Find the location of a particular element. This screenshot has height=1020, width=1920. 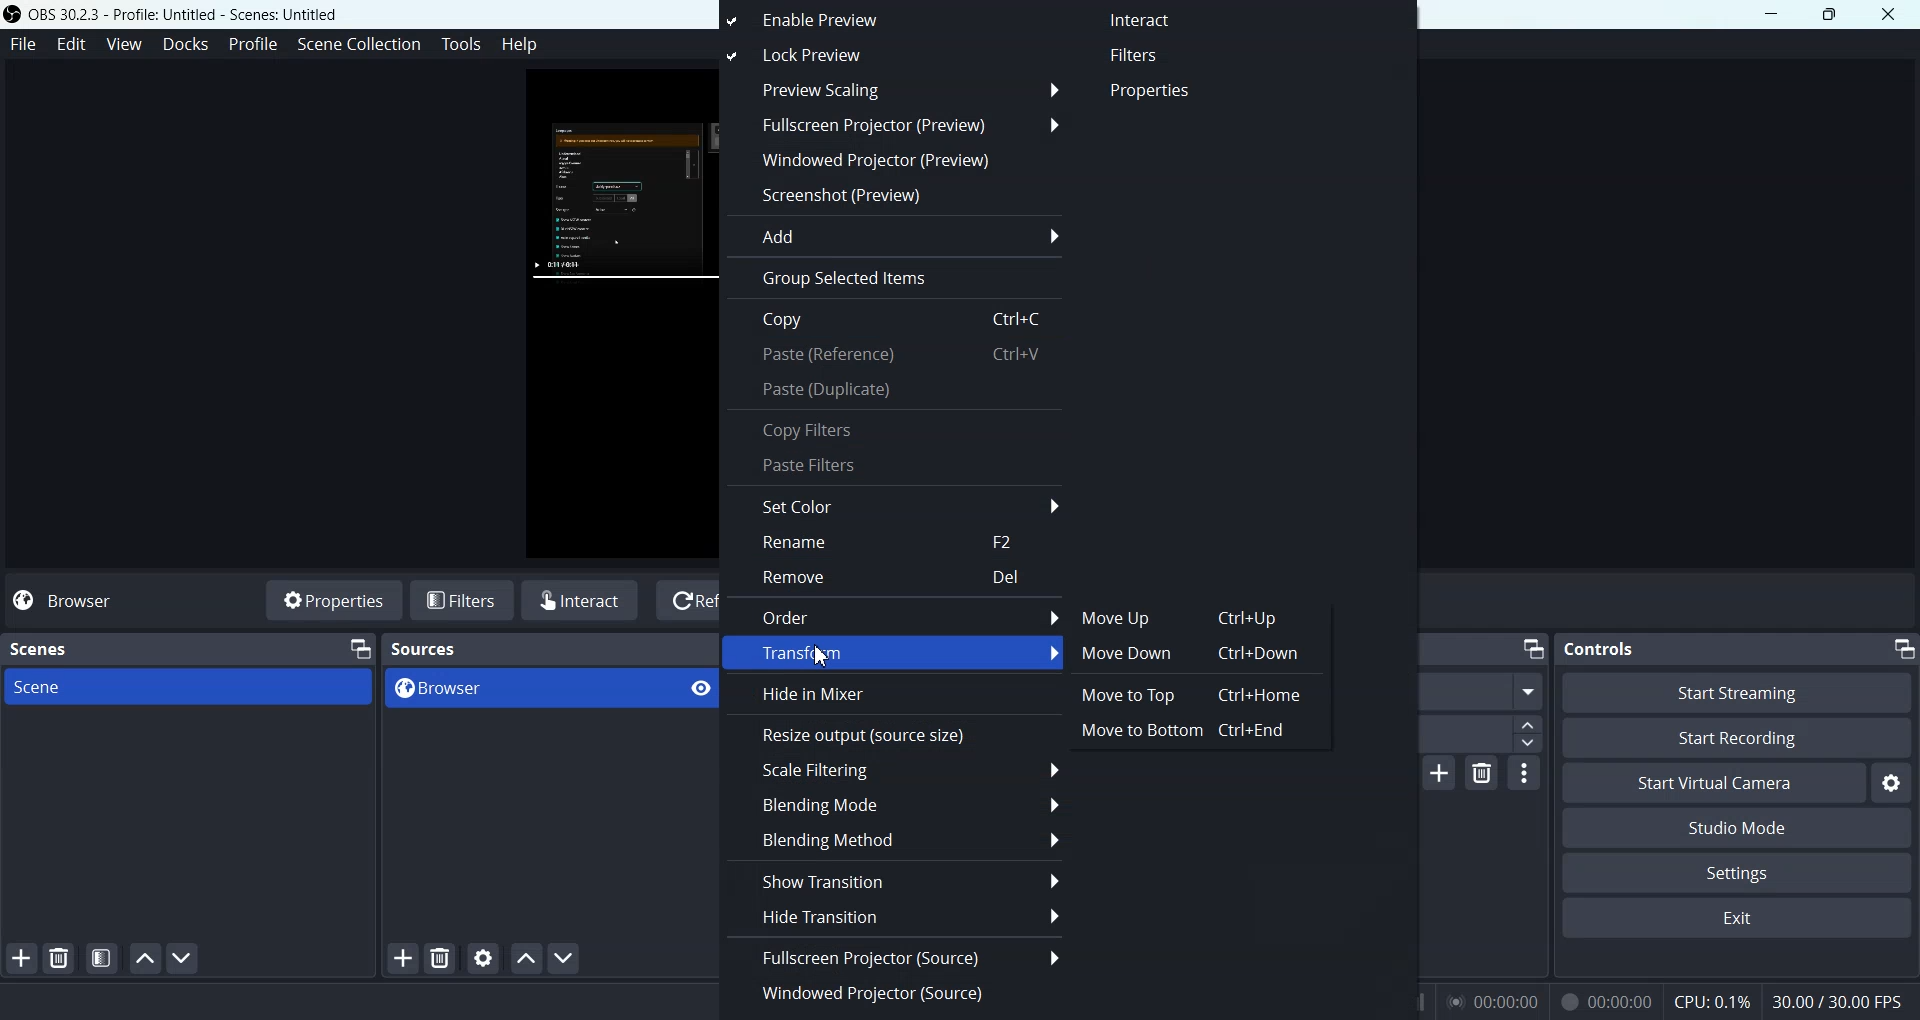

Move scene Up is located at coordinates (141, 958).